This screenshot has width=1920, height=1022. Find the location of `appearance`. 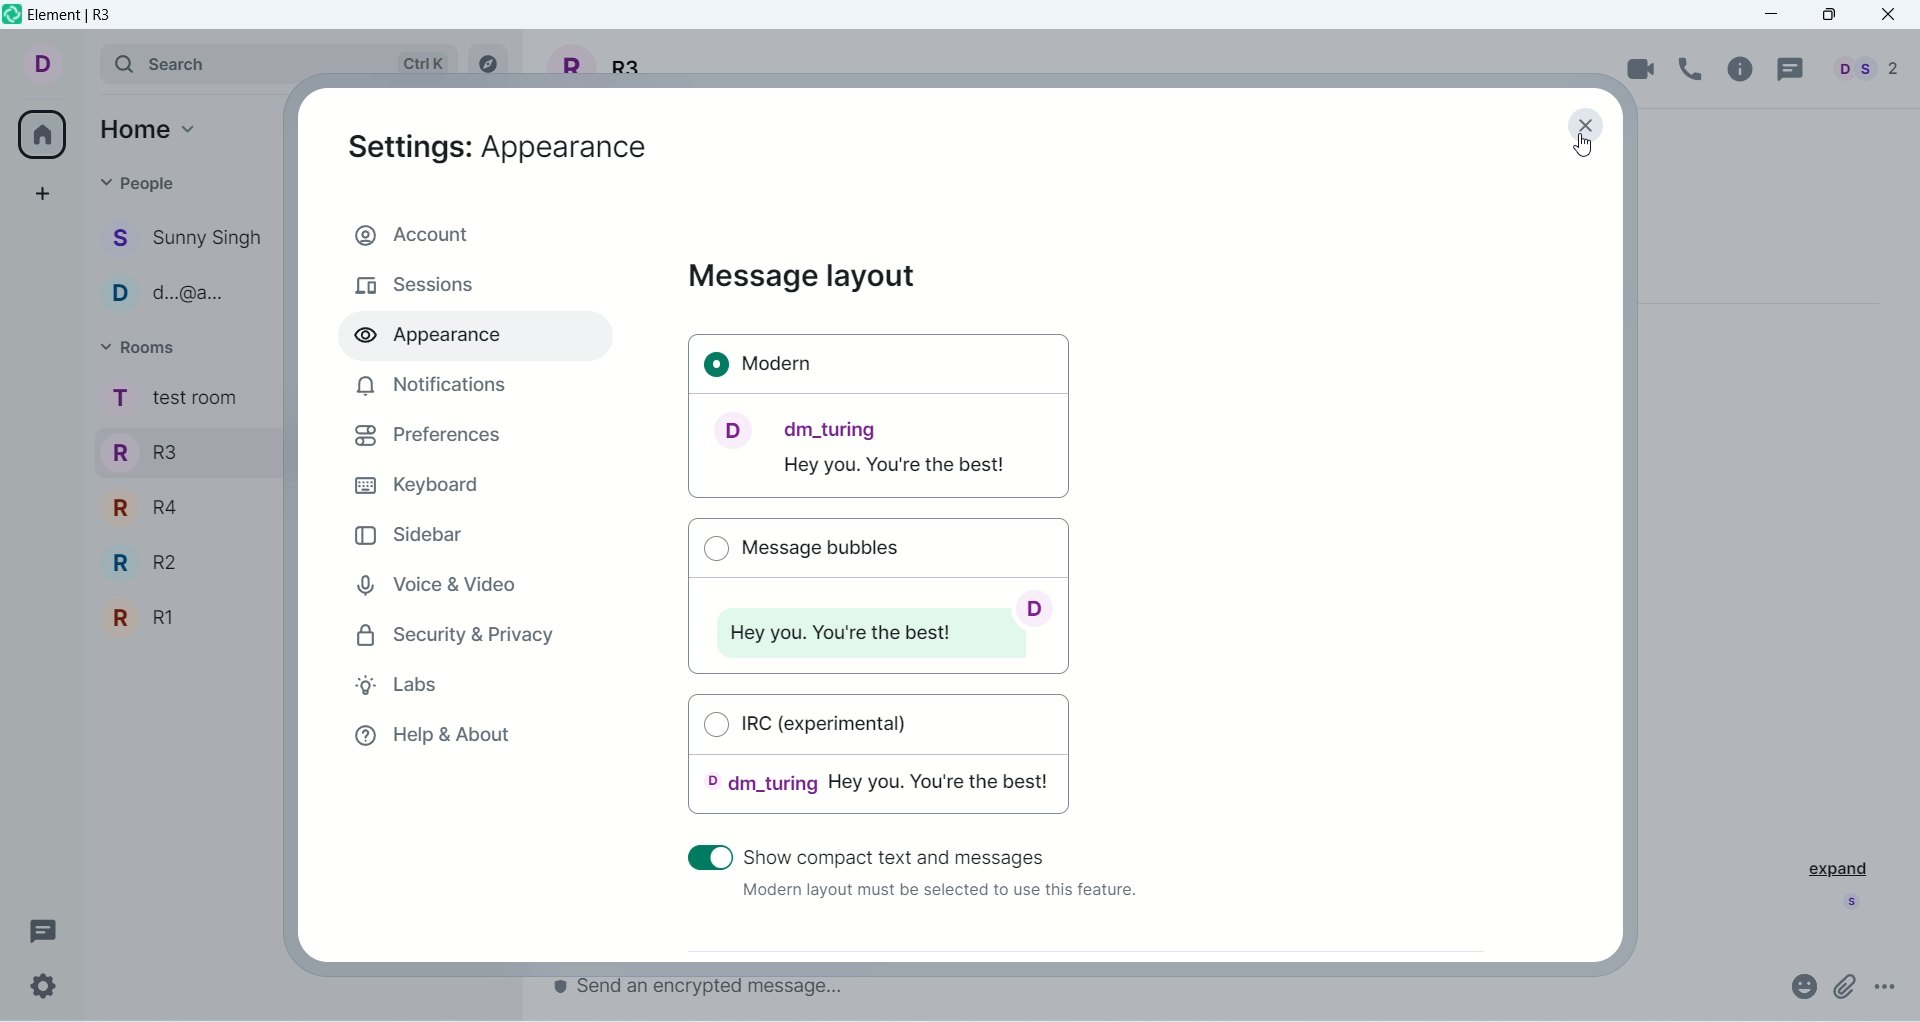

appearance is located at coordinates (437, 339).